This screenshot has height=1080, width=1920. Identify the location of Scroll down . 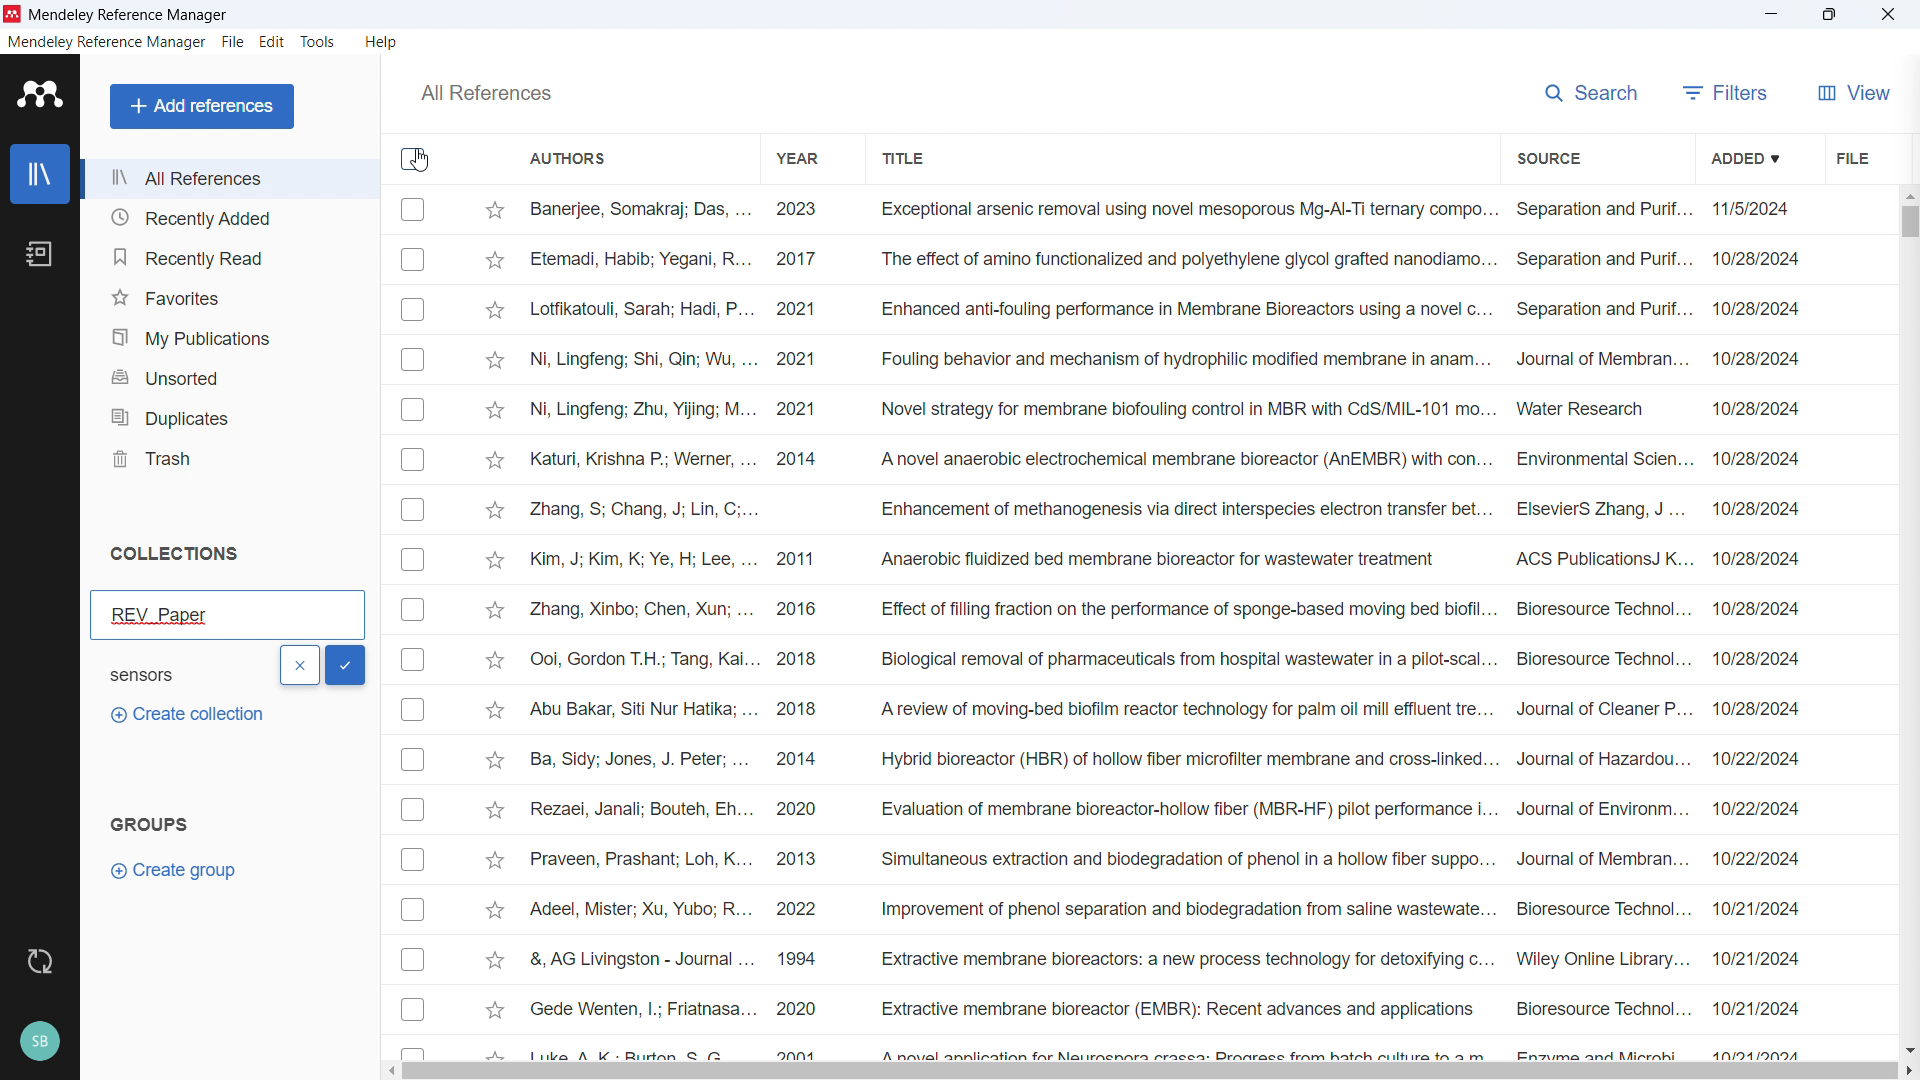
(1908, 1049).